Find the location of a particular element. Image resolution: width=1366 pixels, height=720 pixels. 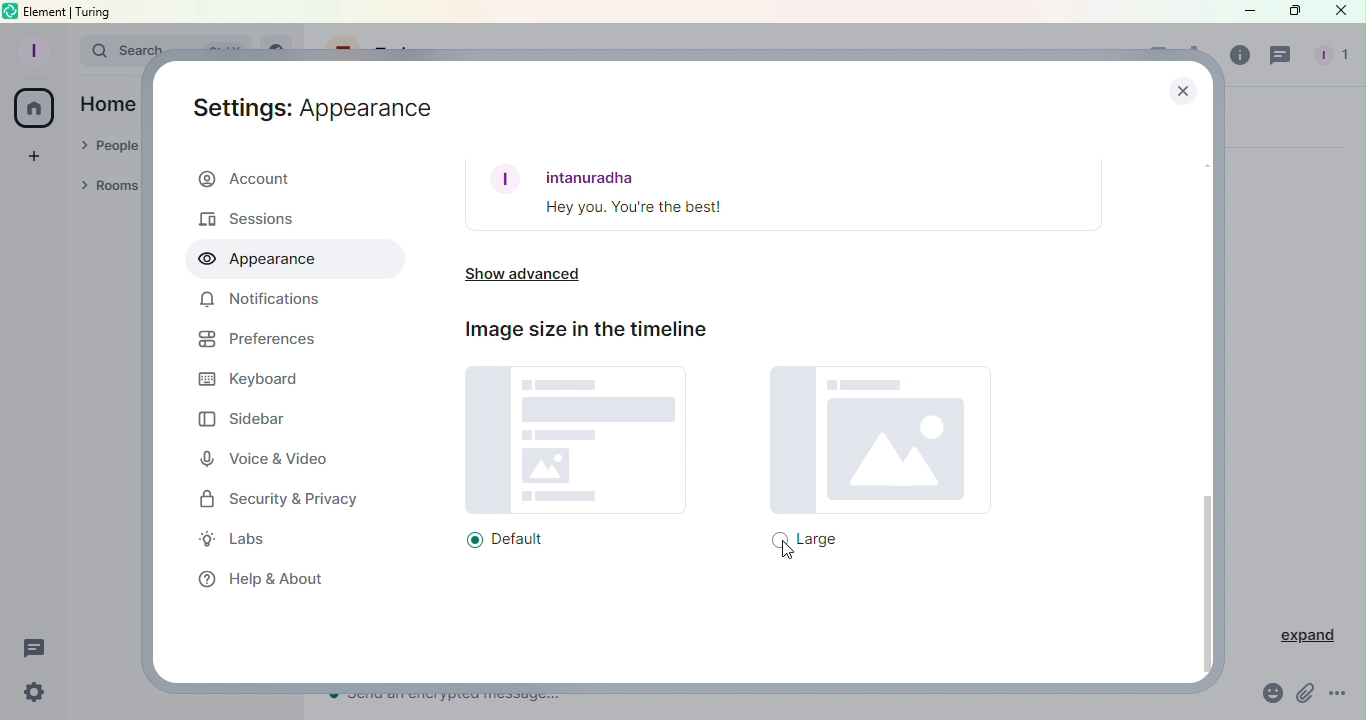

People is located at coordinates (1327, 58).